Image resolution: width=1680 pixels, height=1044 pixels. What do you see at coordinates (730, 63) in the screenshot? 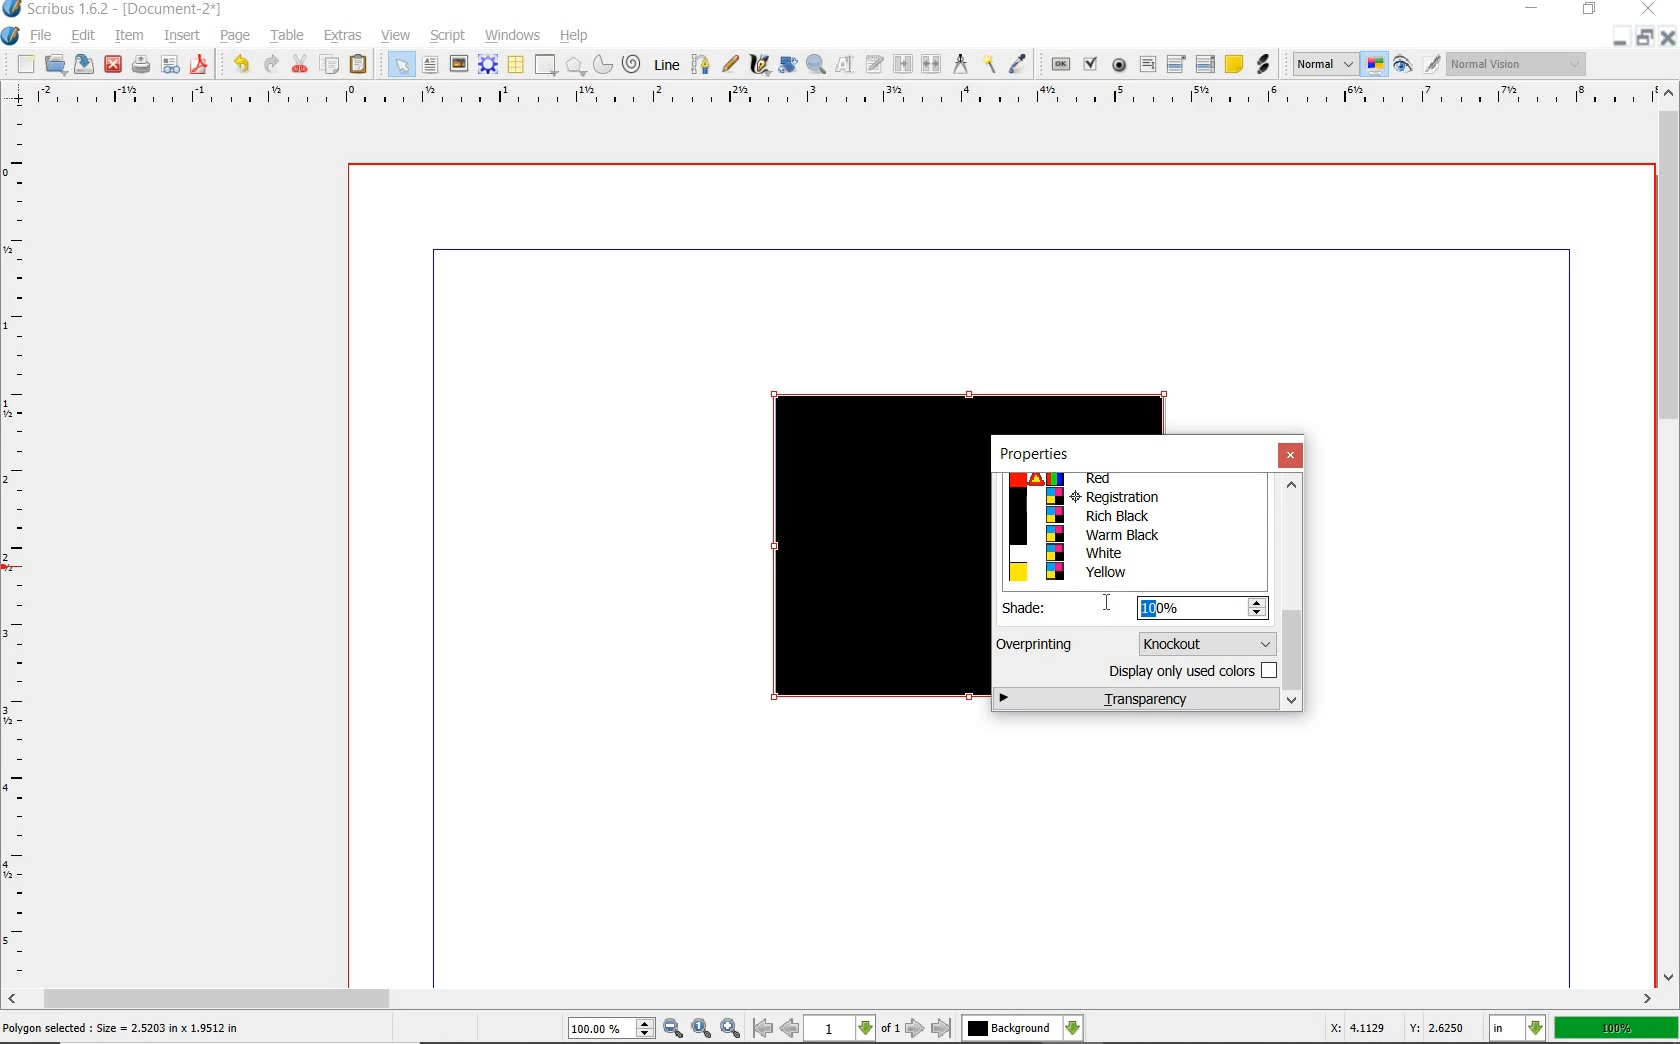
I see `free hand line` at bounding box center [730, 63].